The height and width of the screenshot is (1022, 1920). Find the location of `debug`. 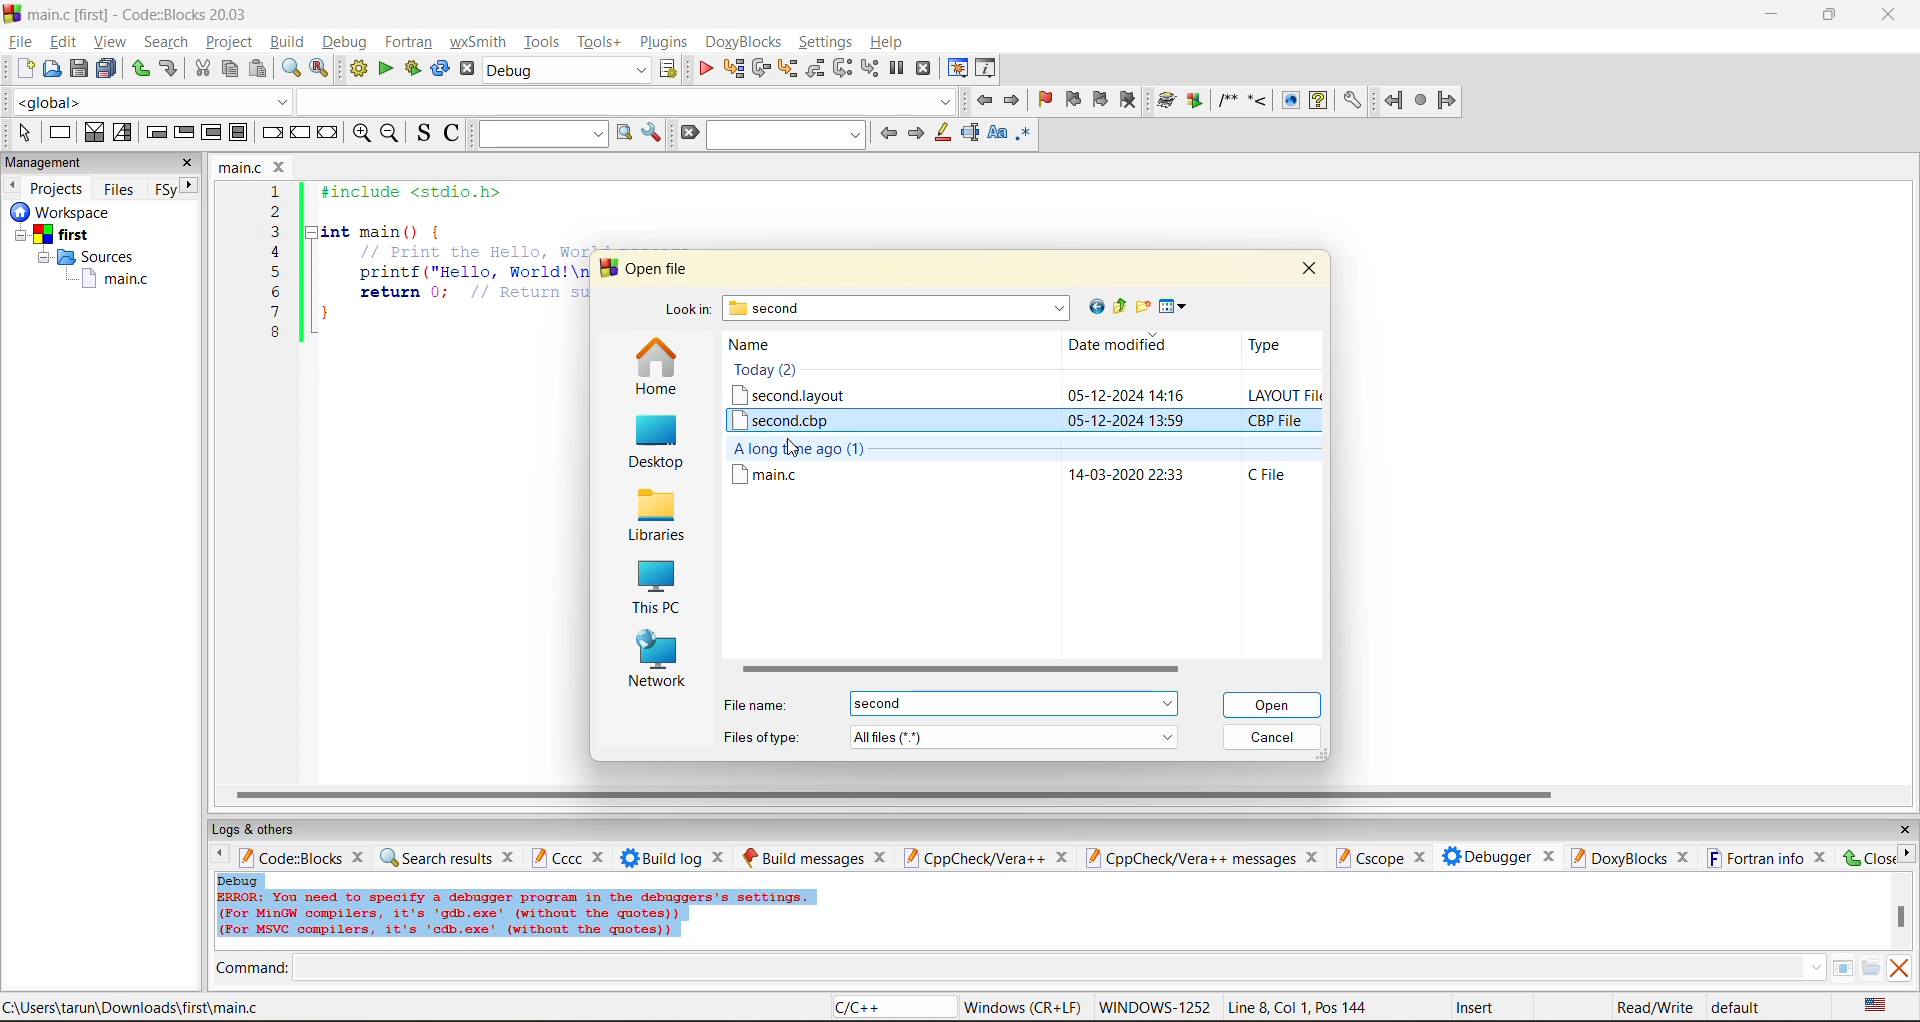

debug is located at coordinates (239, 880).